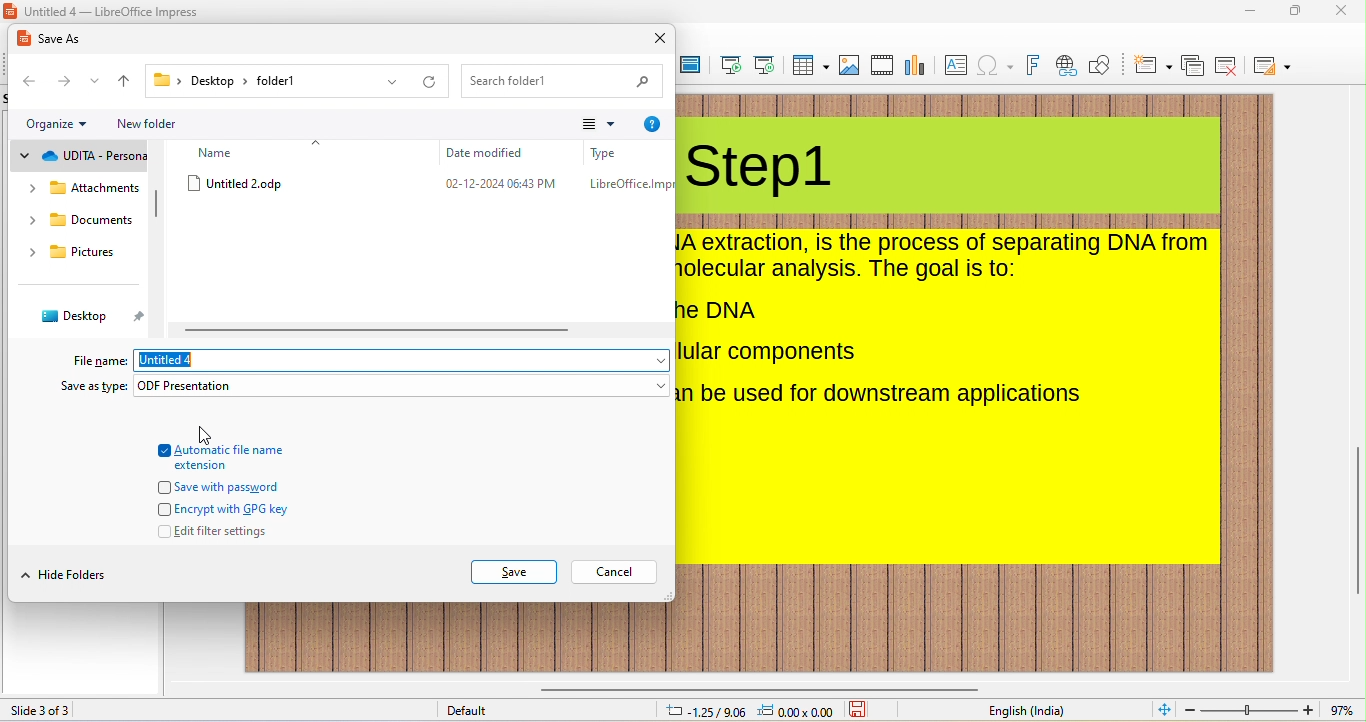 This screenshot has height=722, width=1366. Describe the element at coordinates (163, 487) in the screenshot. I see `Checkbox` at that location.